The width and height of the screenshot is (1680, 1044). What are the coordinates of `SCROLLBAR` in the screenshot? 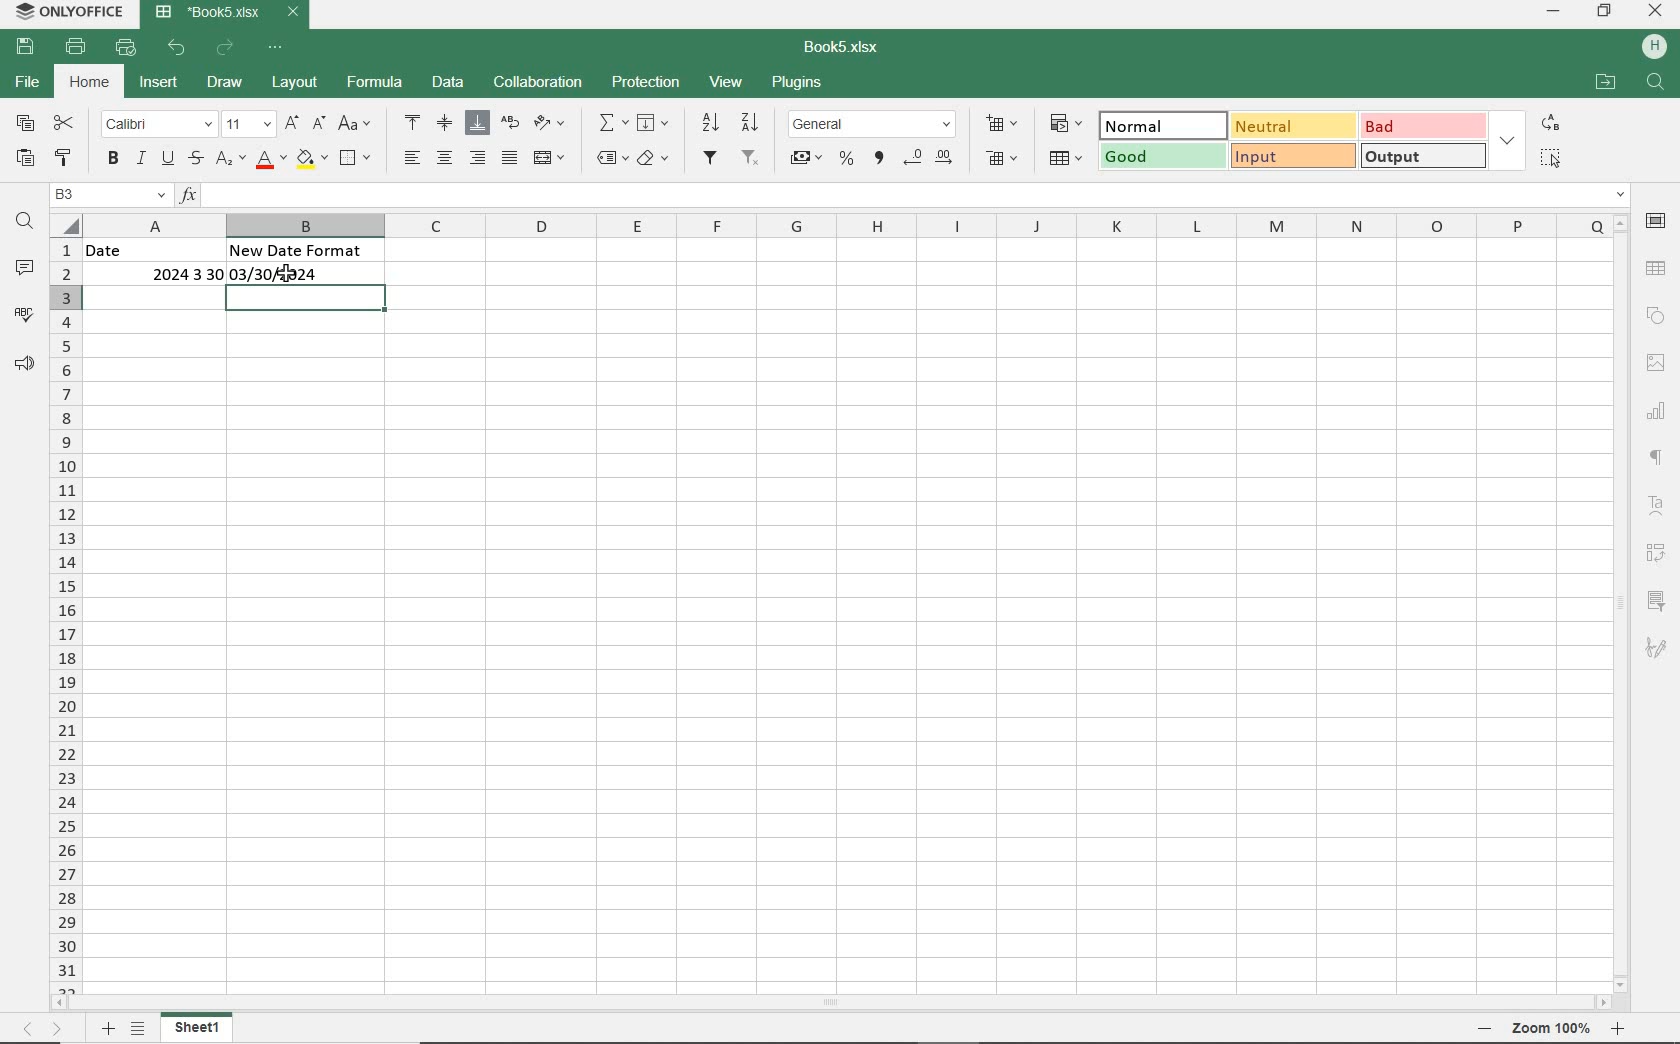 It's located at (1624, 600).